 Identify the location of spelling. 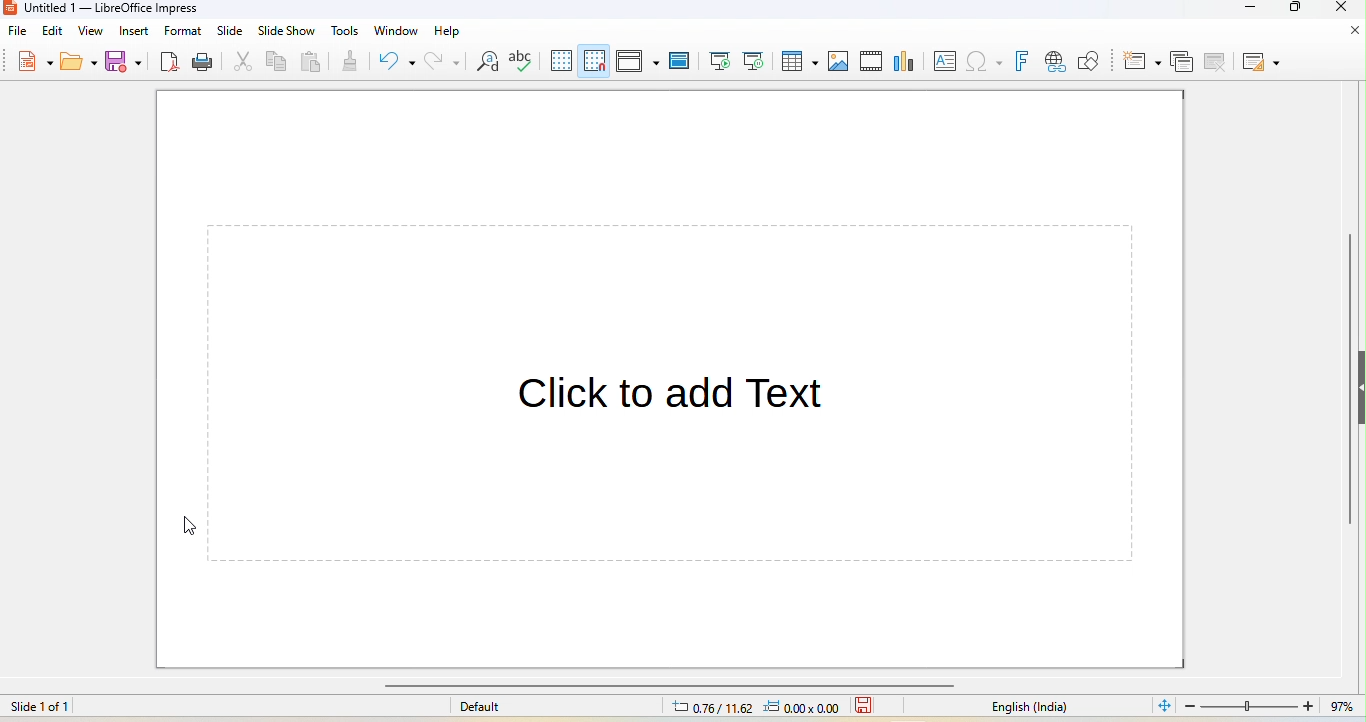
(522, 60).